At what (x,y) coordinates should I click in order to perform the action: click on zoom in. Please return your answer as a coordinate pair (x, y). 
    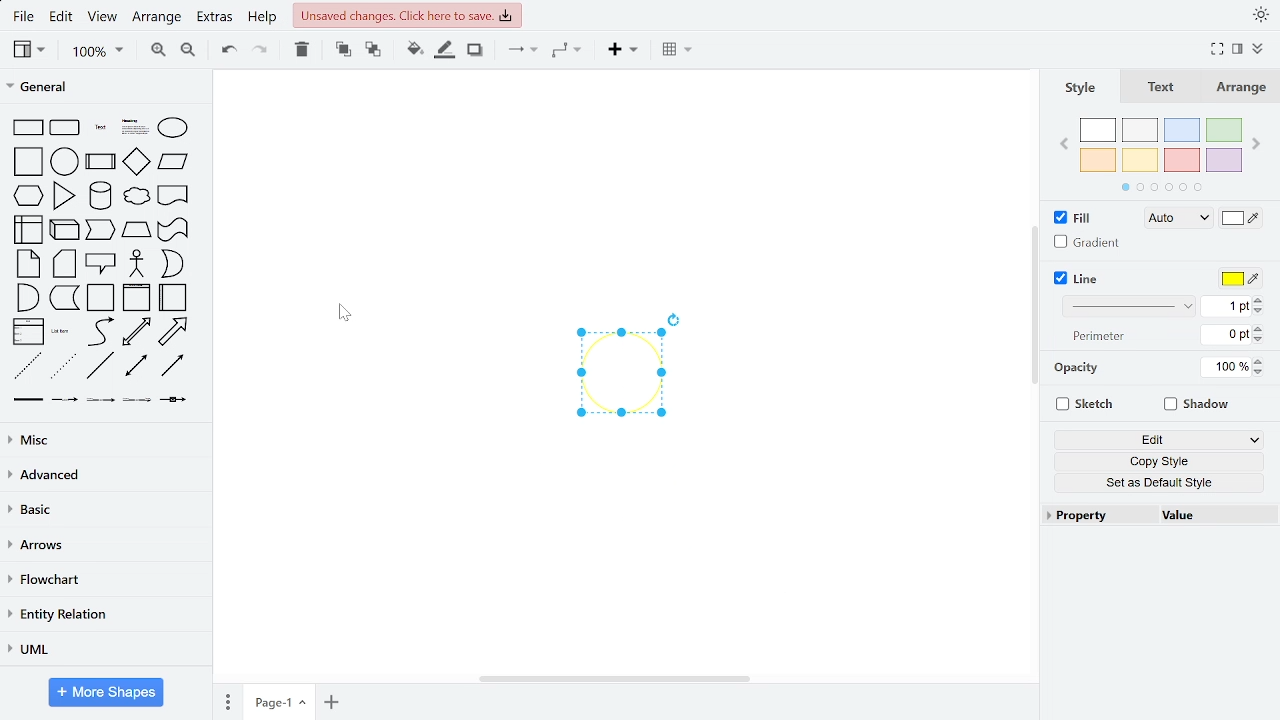
    Looking at the image, I should click on (159, 51).